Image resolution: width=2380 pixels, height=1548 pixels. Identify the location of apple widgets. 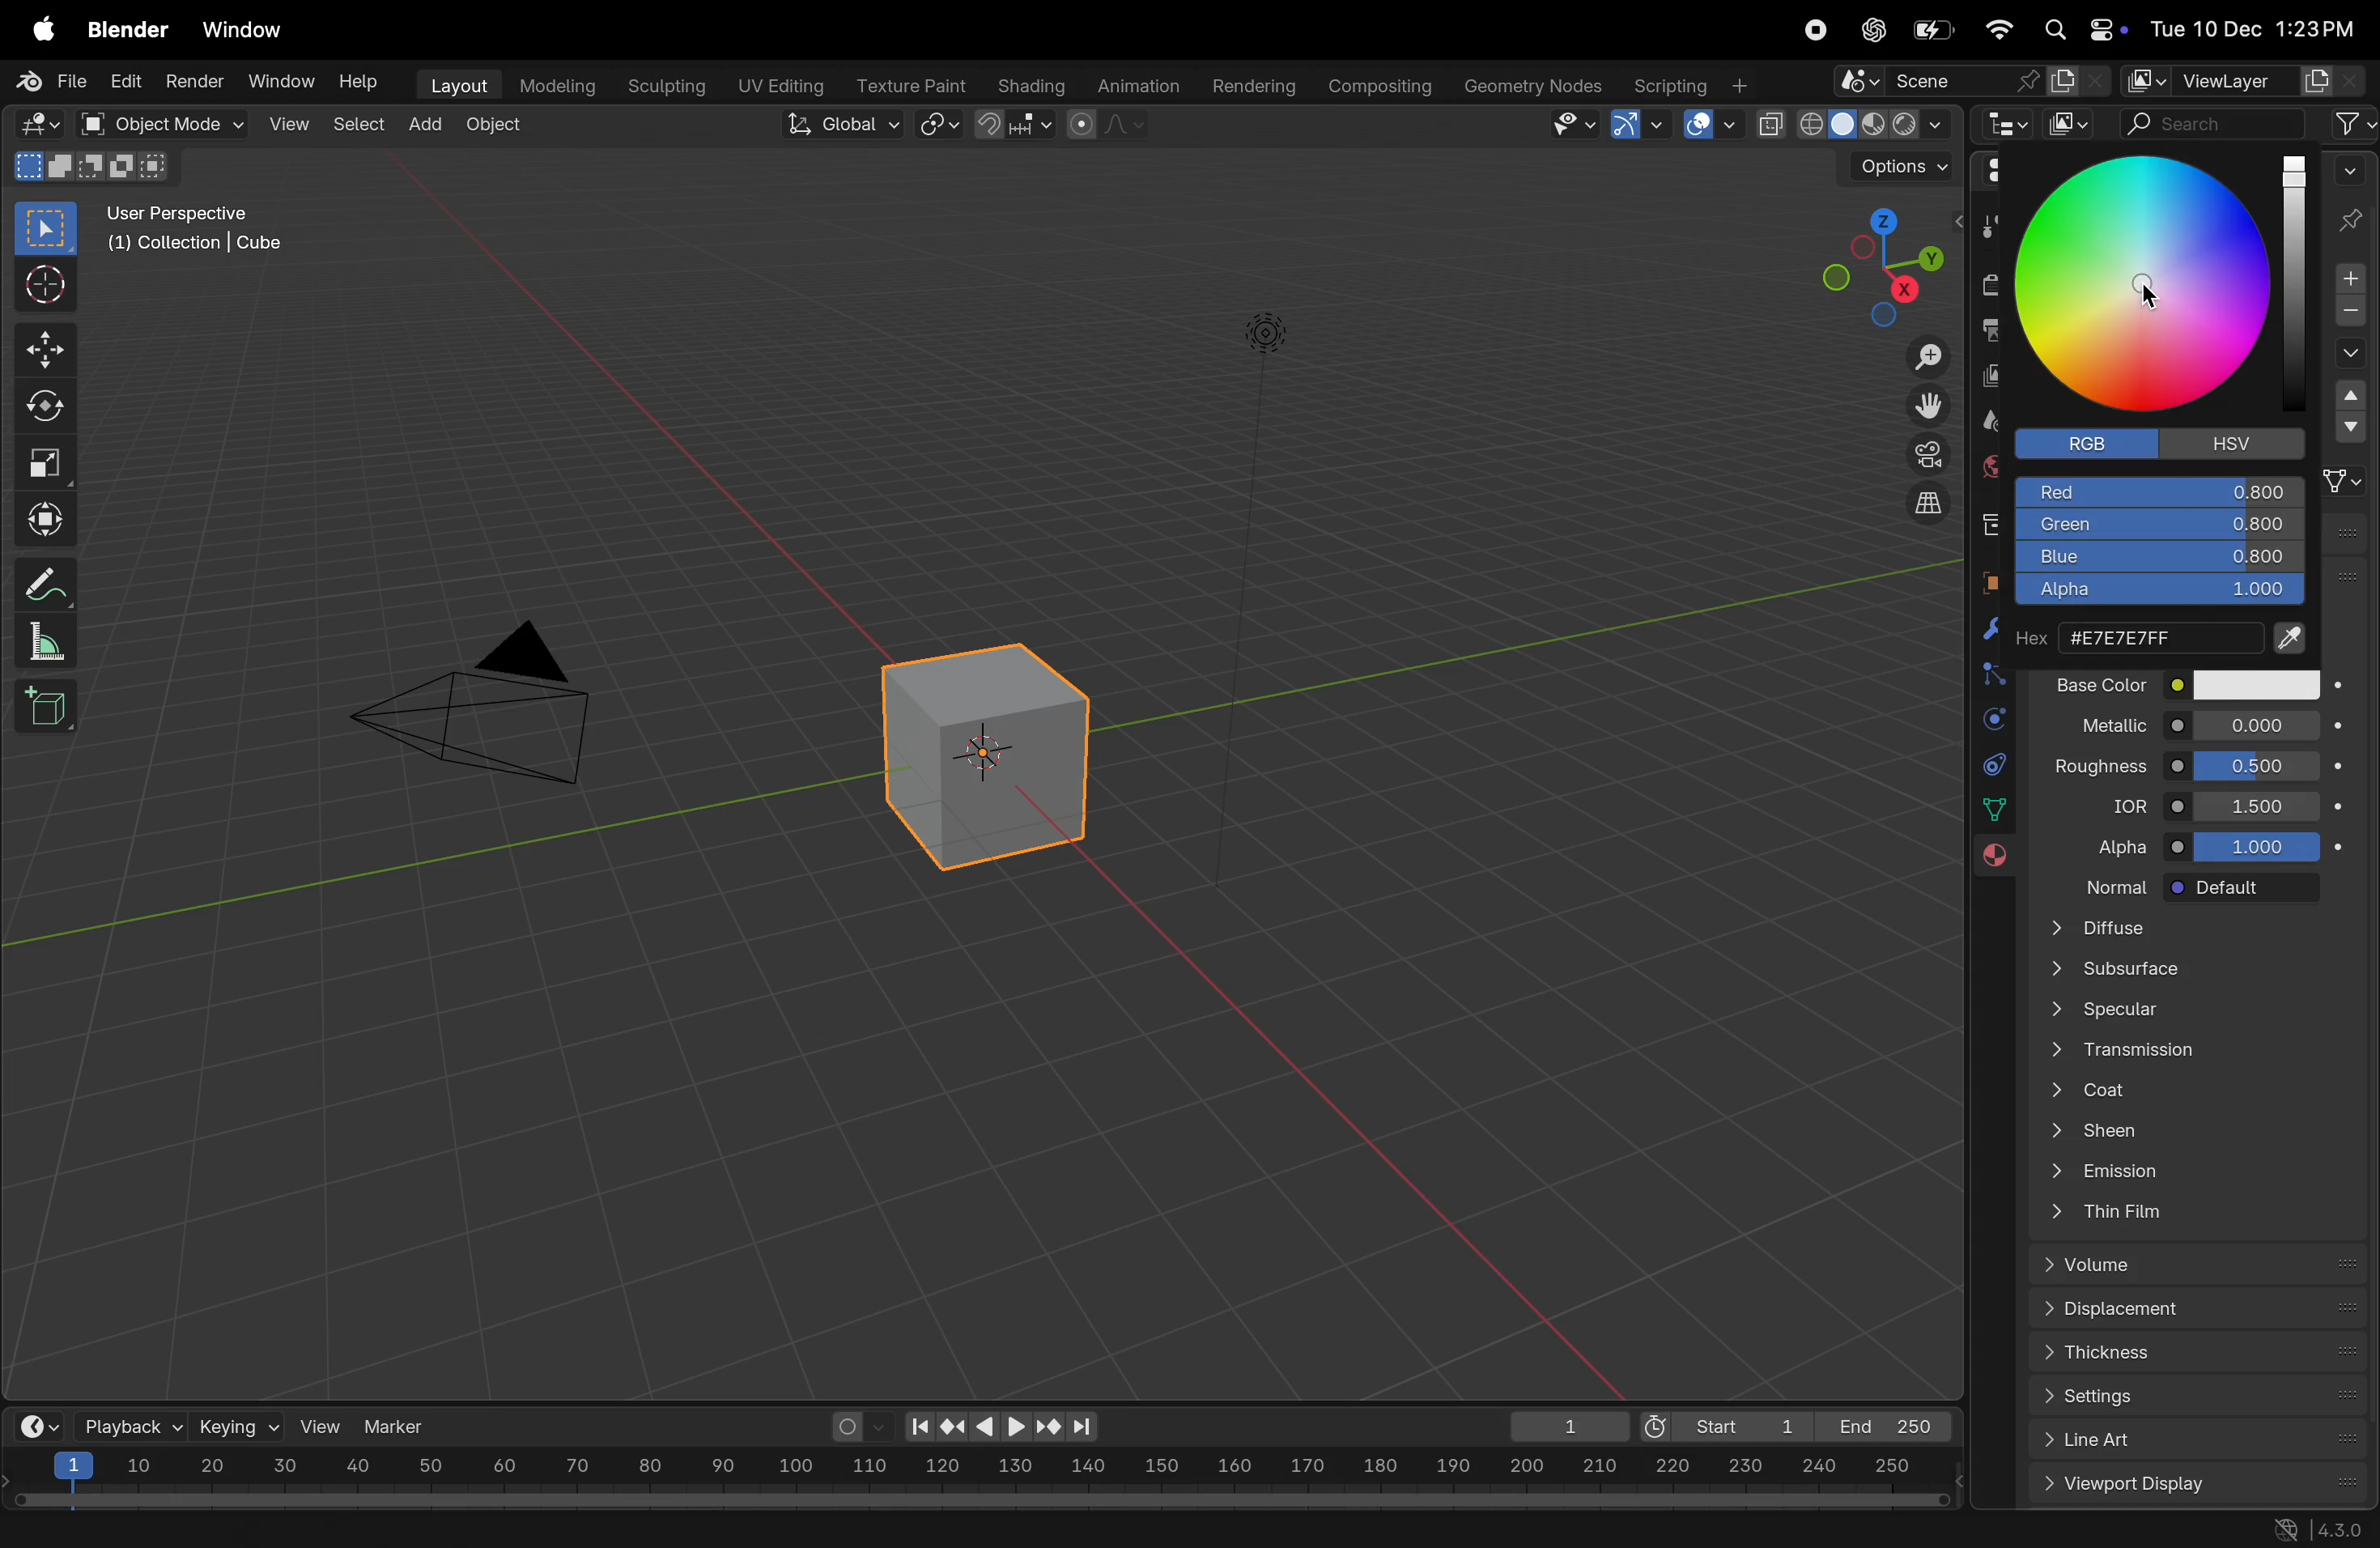
(2080, 30).